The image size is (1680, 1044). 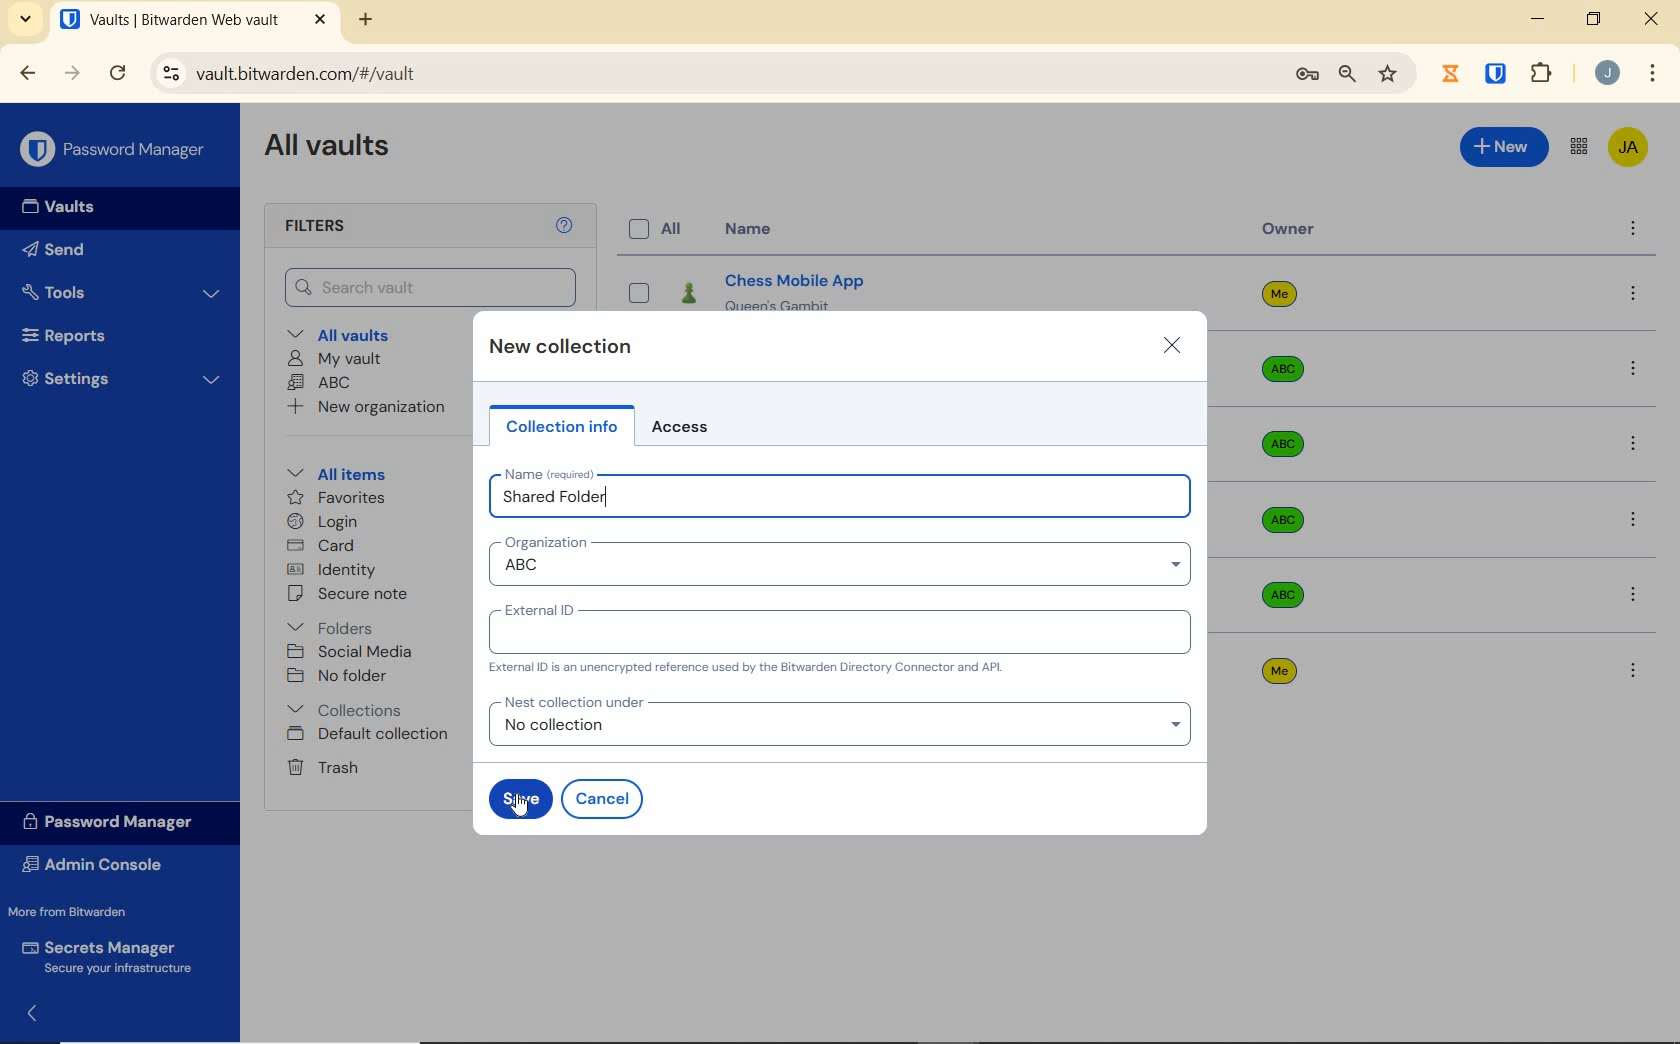 What do you see at coordinates (520, 797) in the screenshot?
I see `save` at bounding box center [520, 797].